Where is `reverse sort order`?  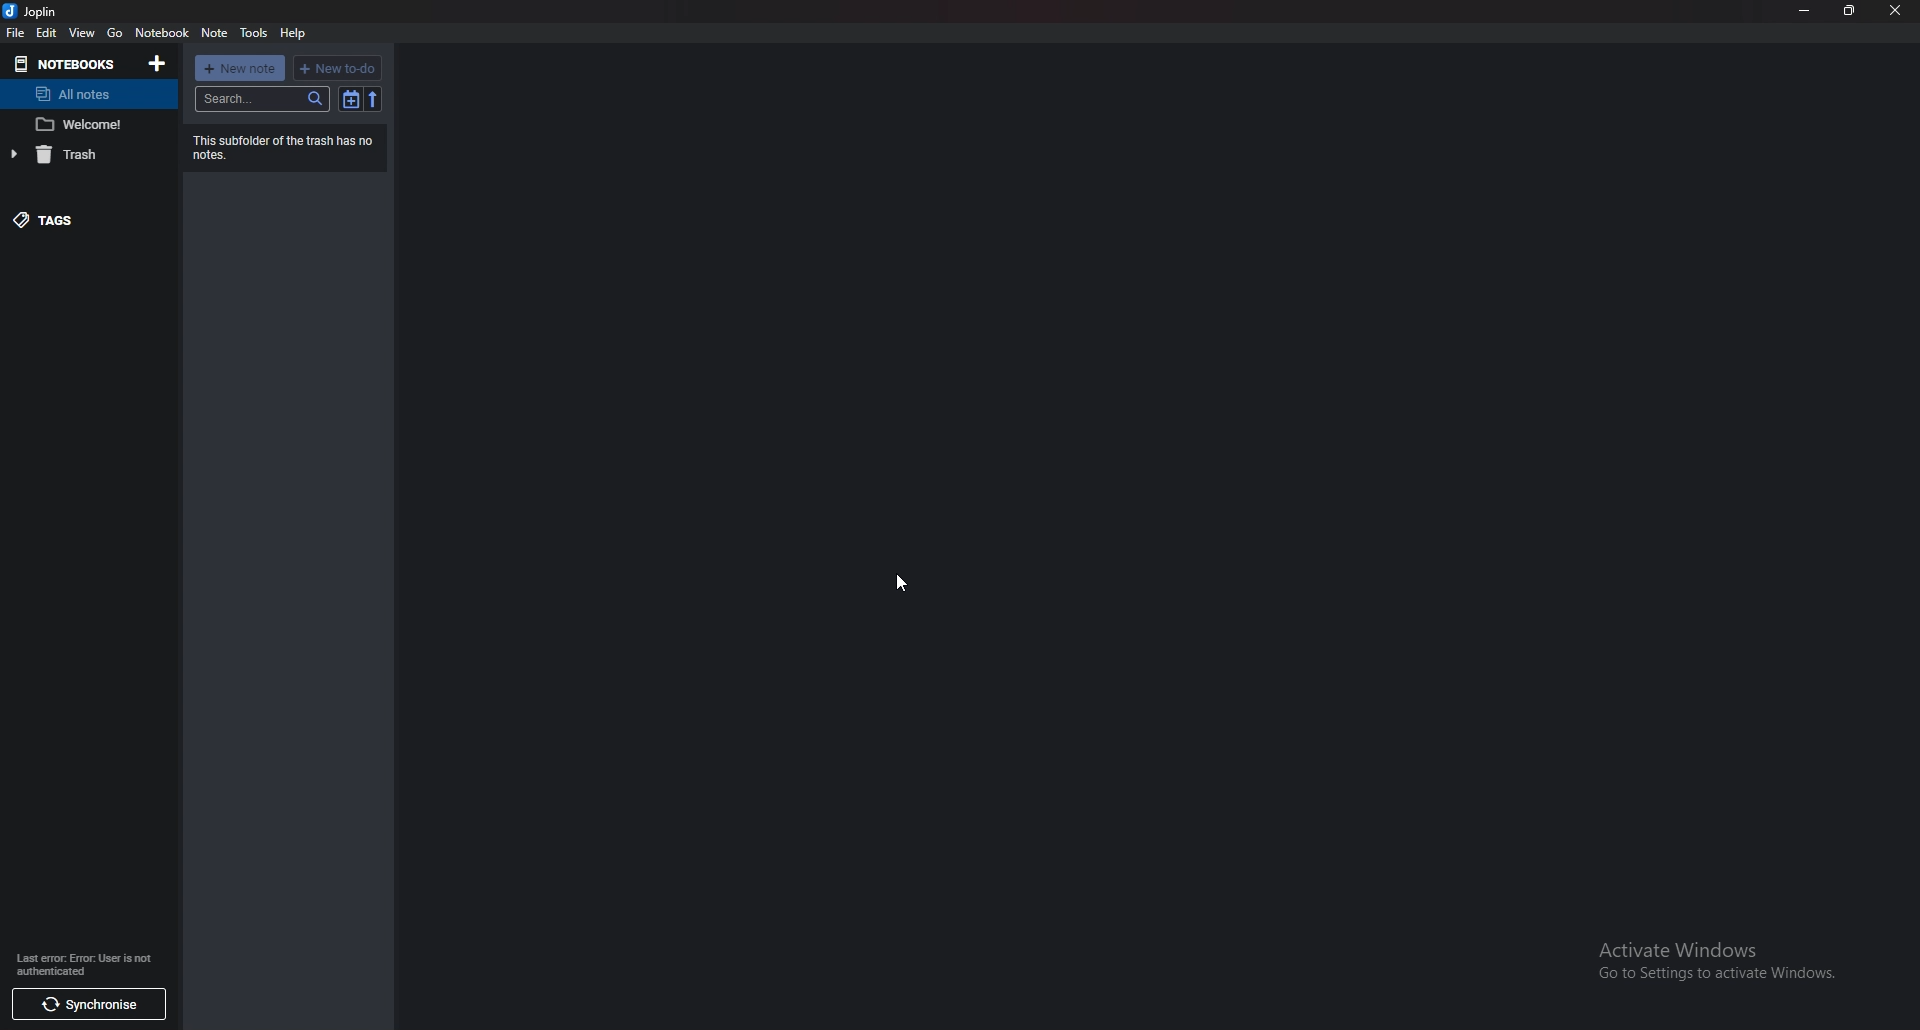
reverse sort order is located at coordinates (373, 99).